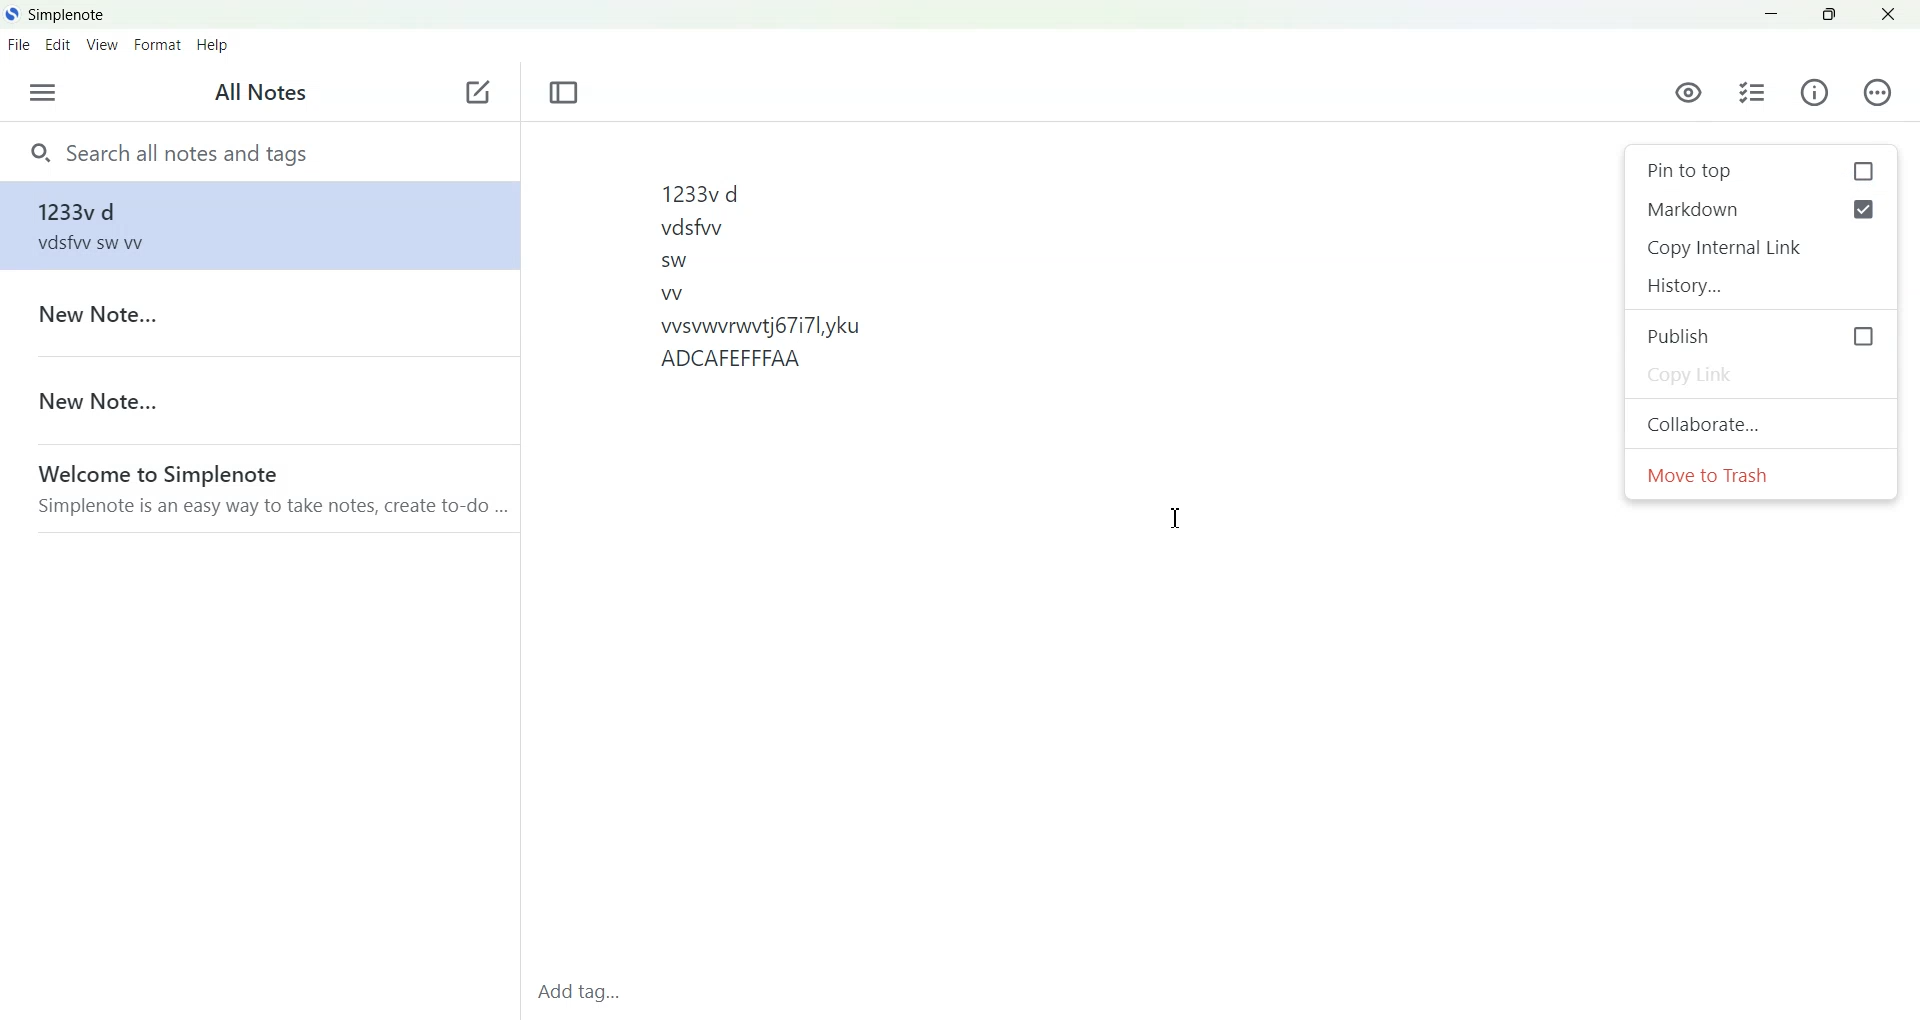  What do you see at coordinates (1761, 285) in the screenshot?
I see `History` at bounding box center [1761, 285].